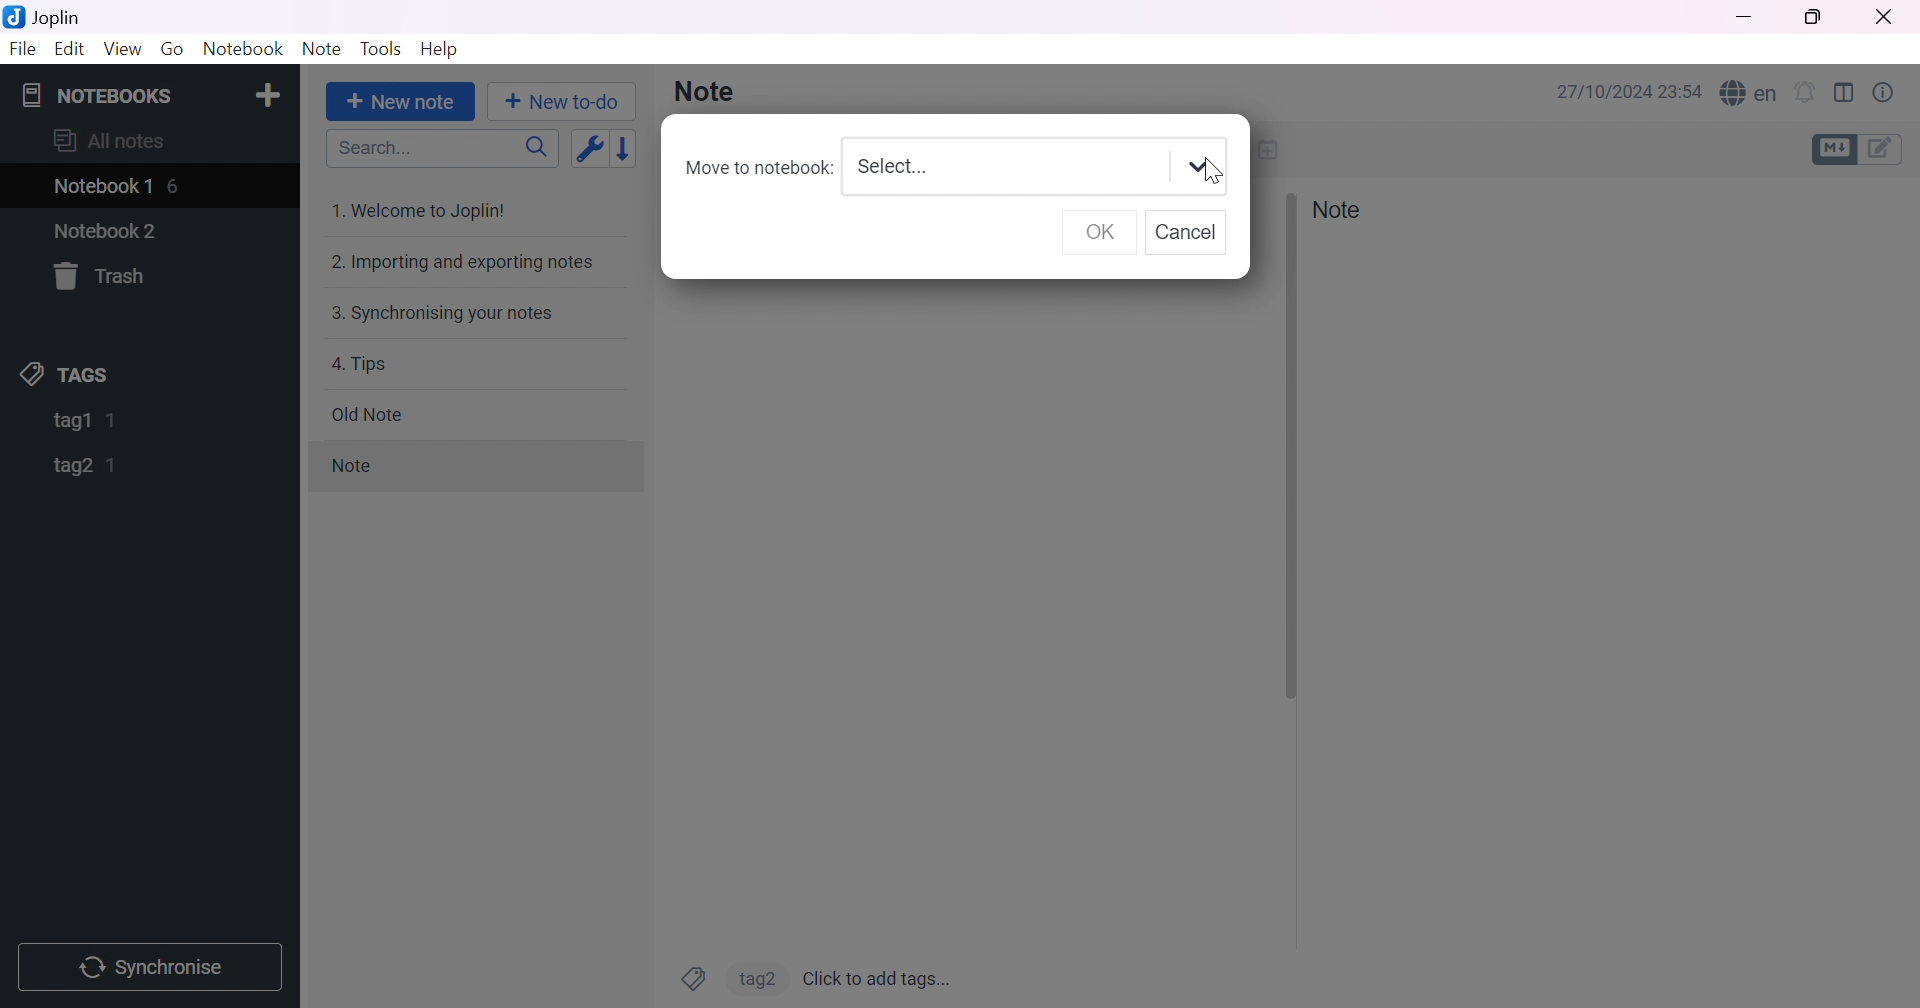 This screenshot has height=1008, width=1920. I want to click on Move to notebook:, so click(757, 168).